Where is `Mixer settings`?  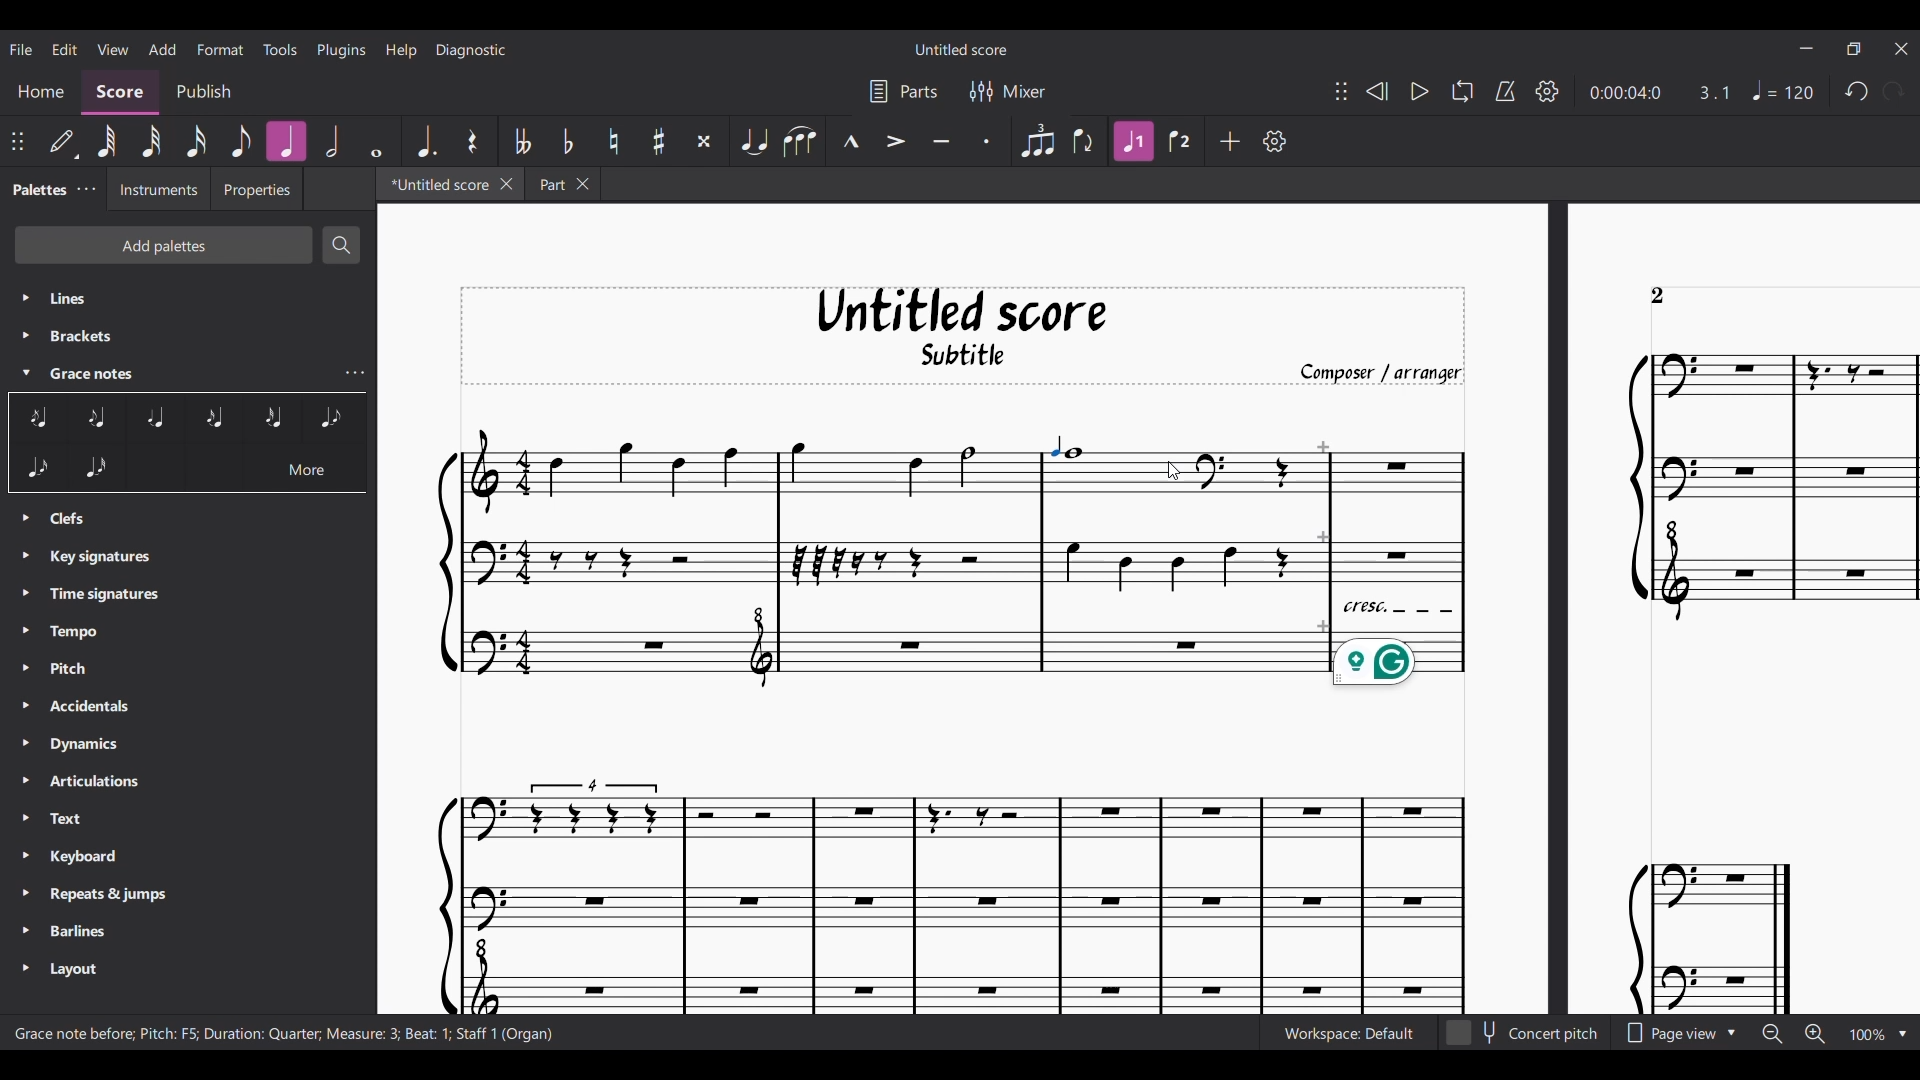
Mixer settings is located at coordinates (1007, 91).